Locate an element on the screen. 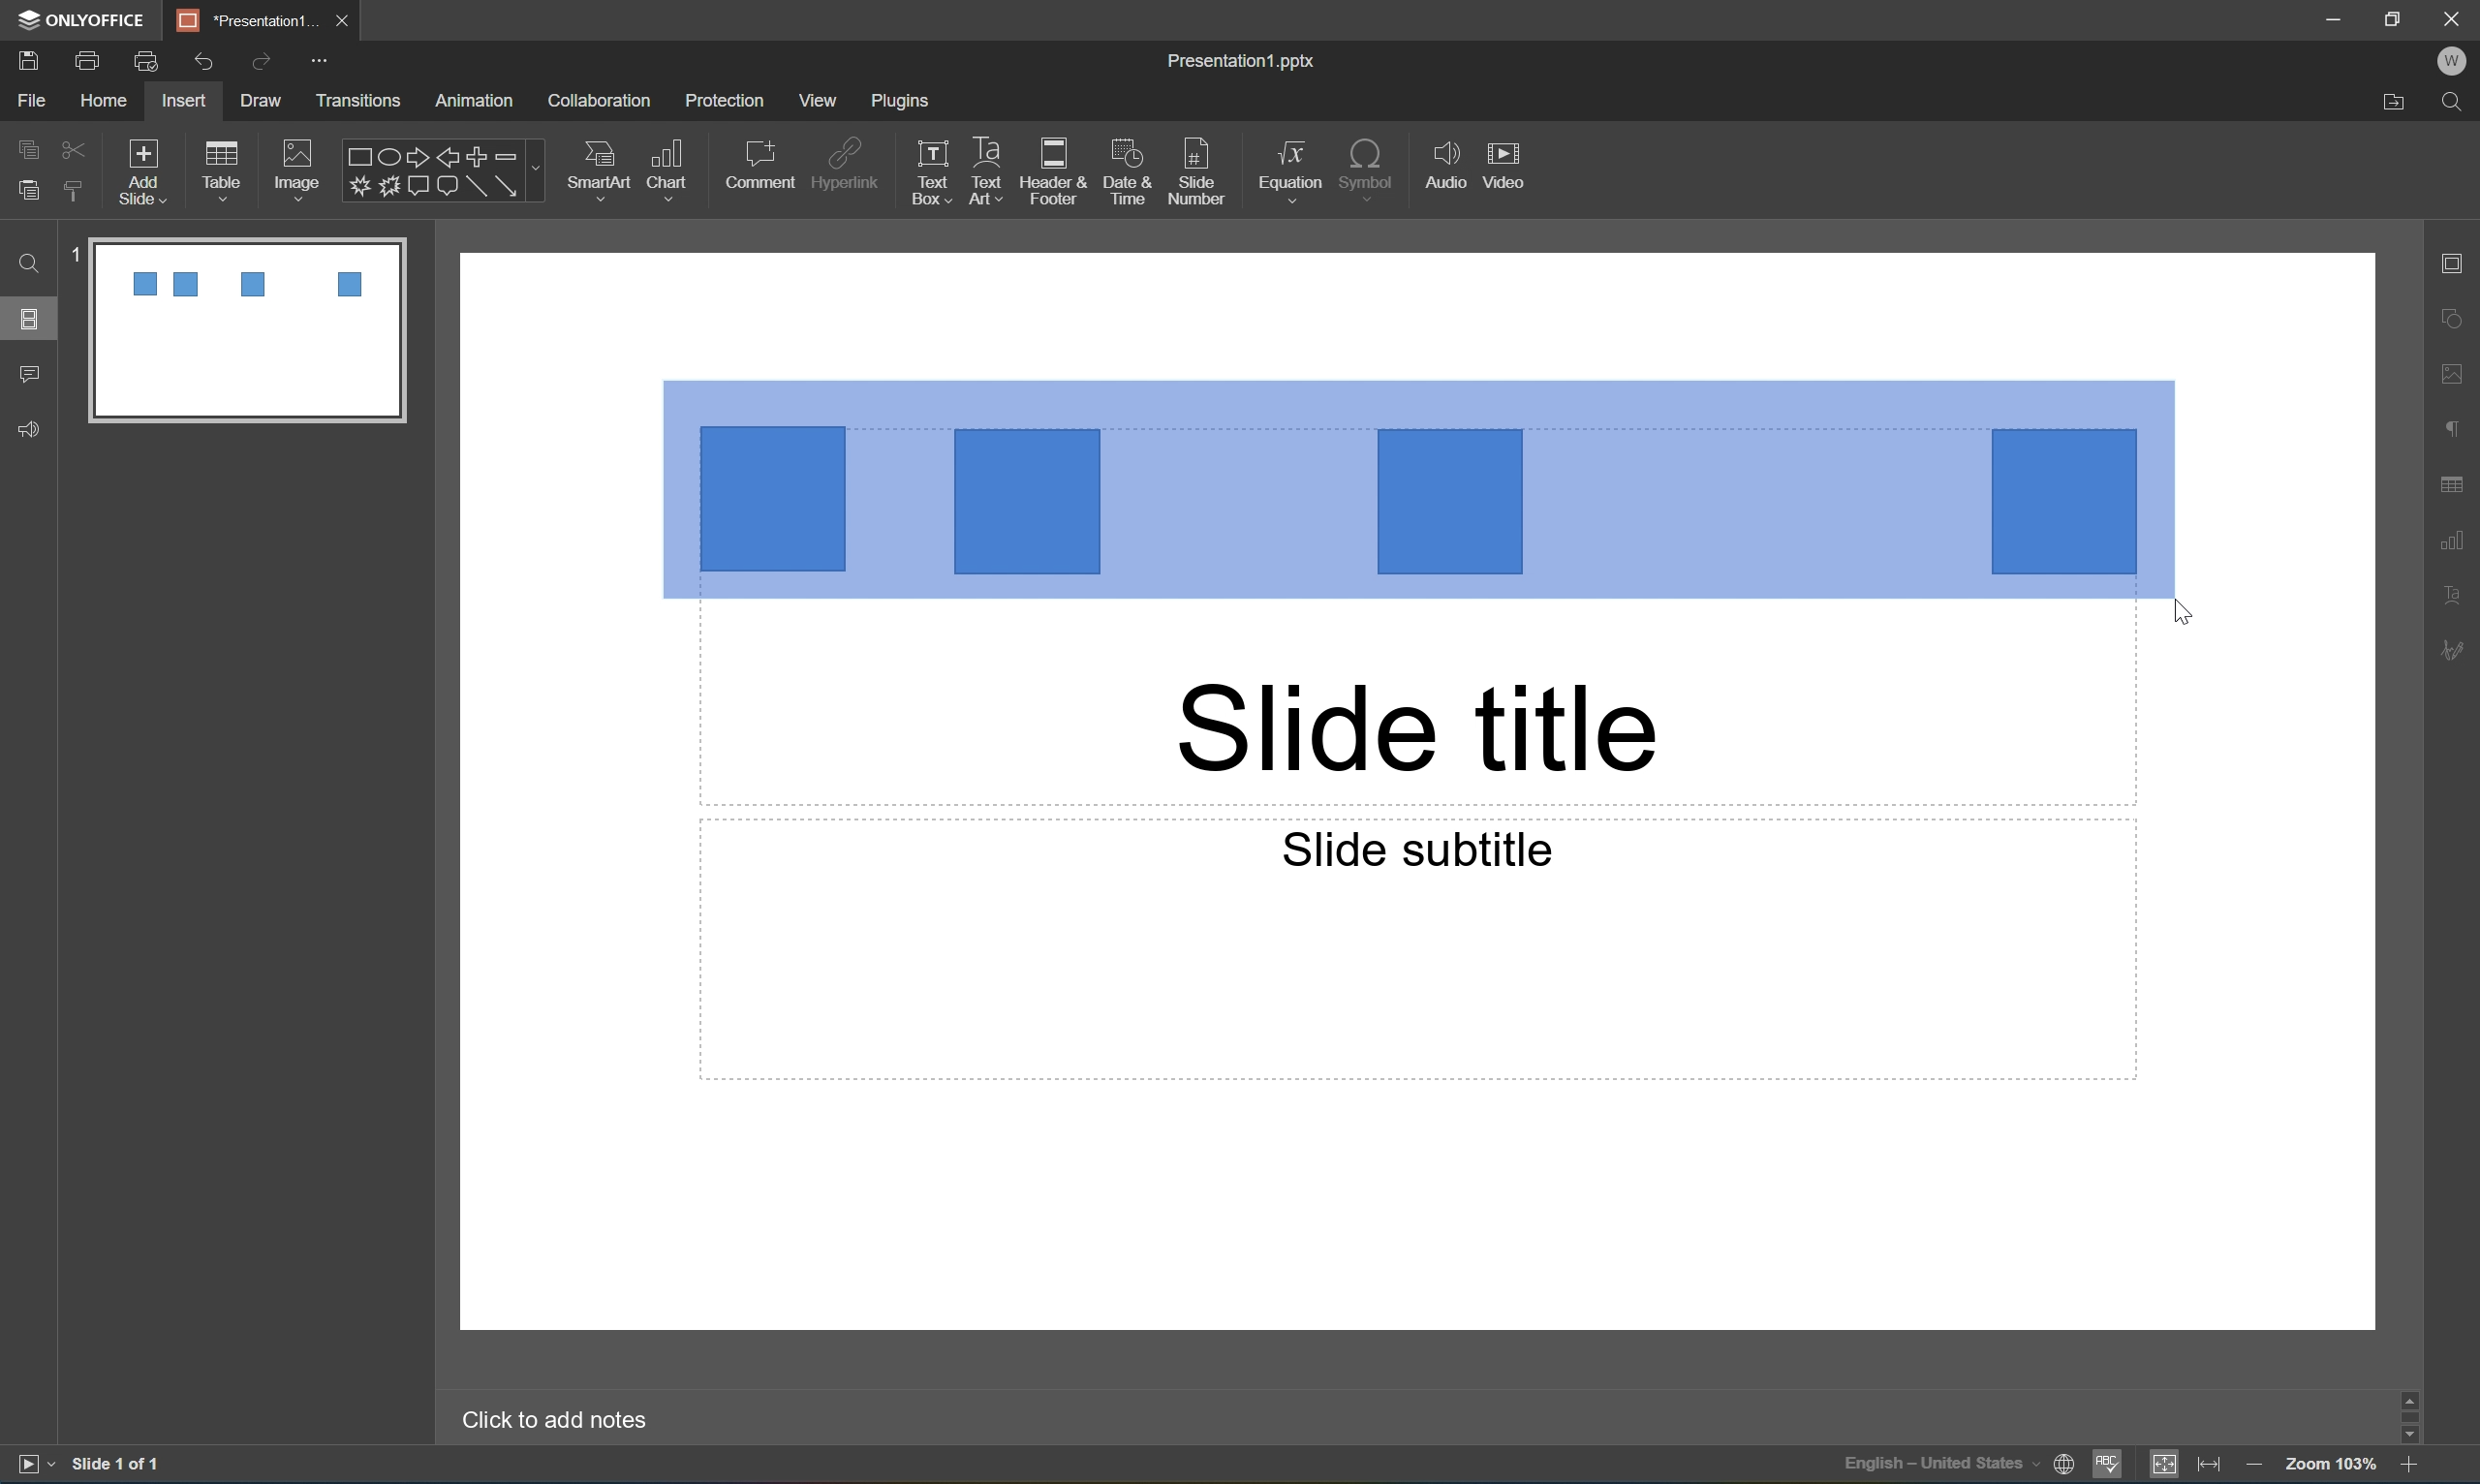  slide settings is located at coordinates (2460, 265).